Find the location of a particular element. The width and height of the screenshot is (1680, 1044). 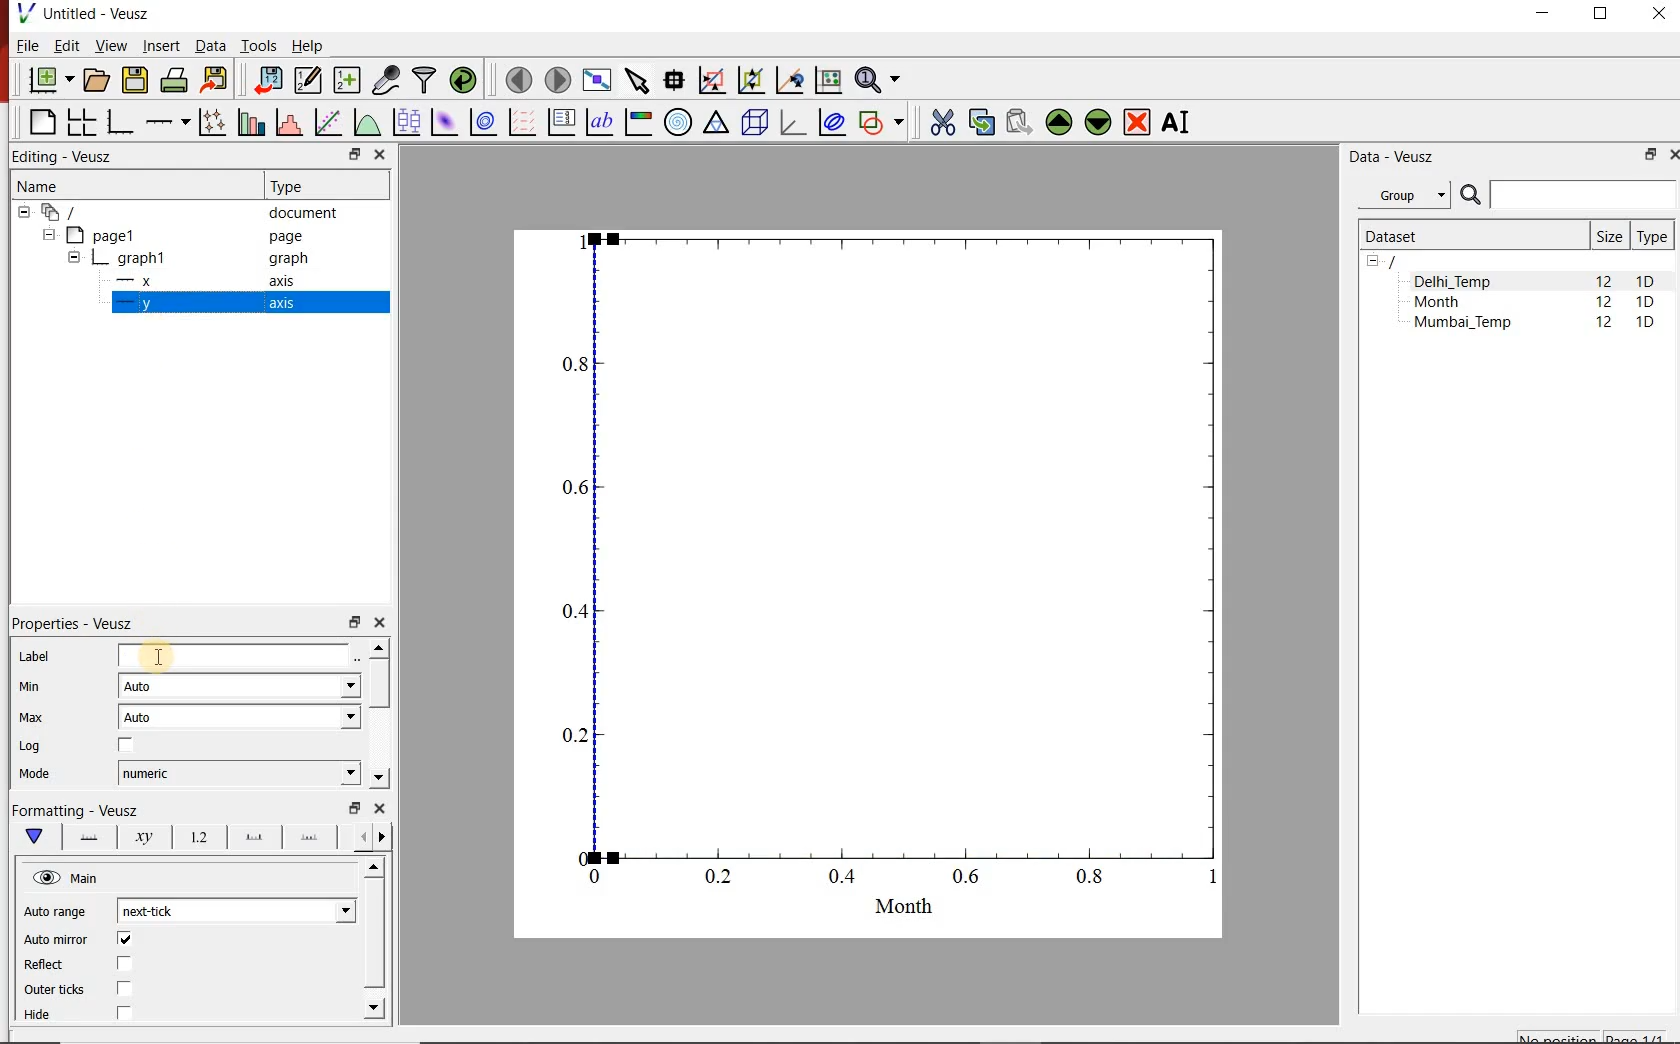

renames the selected widget is located at coordinates (1177, 123).